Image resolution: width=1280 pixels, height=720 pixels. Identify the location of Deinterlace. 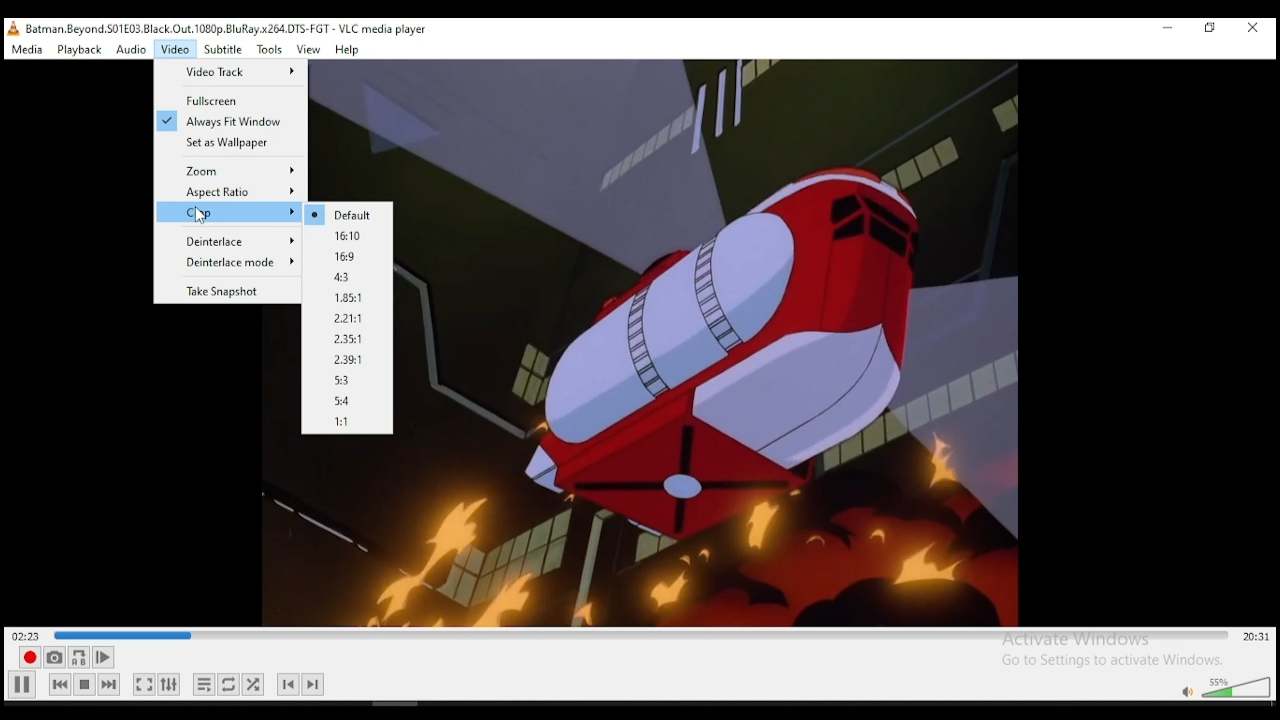
(229, 240).